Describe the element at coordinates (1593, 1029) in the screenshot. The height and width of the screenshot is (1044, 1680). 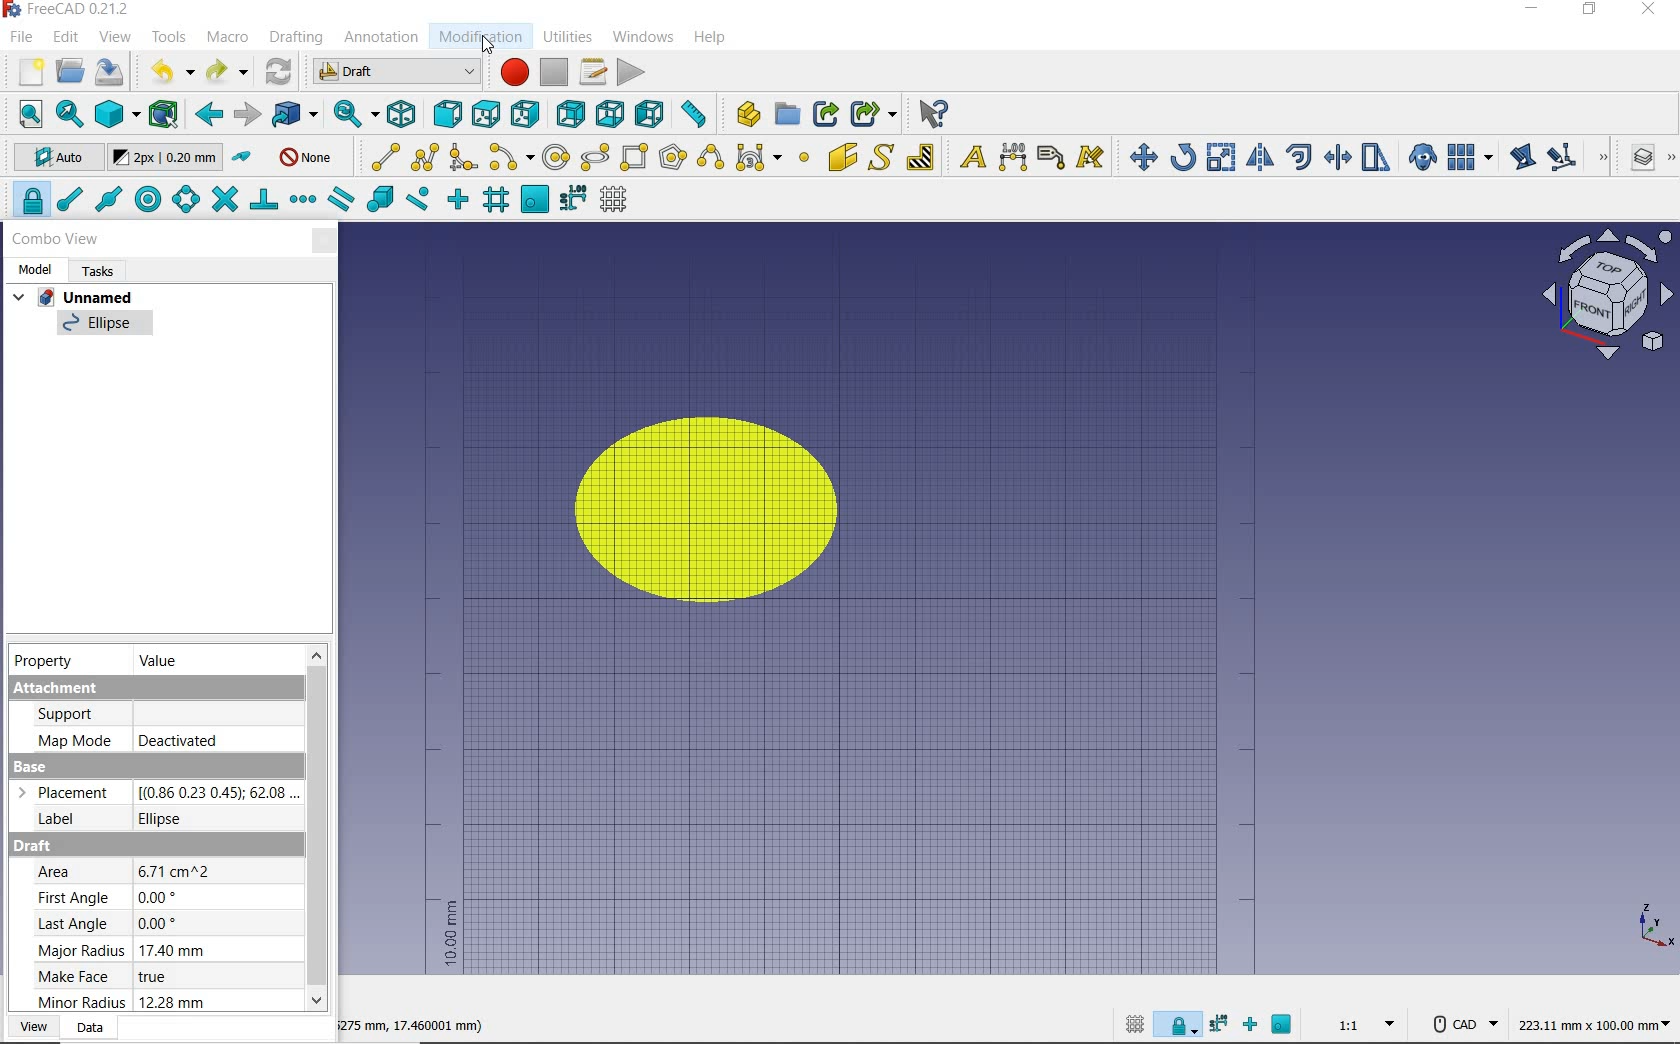
I see `dimension` at that location.